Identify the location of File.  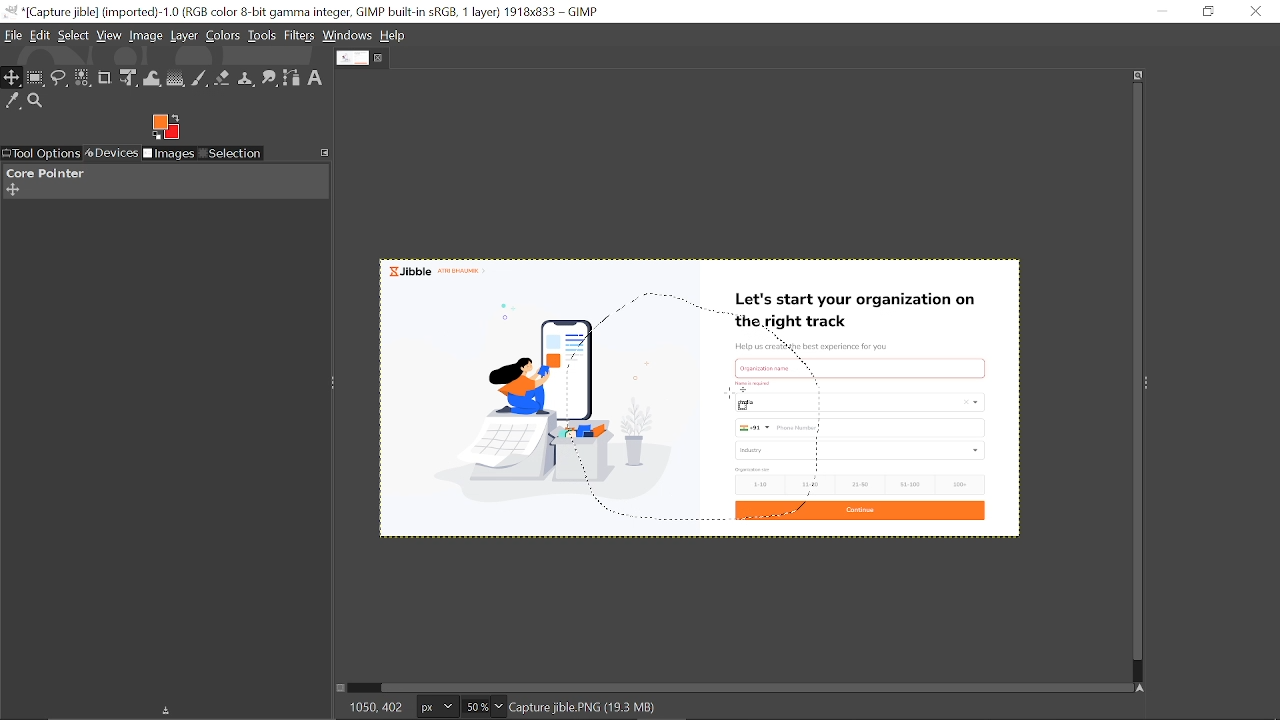
(13, 36).